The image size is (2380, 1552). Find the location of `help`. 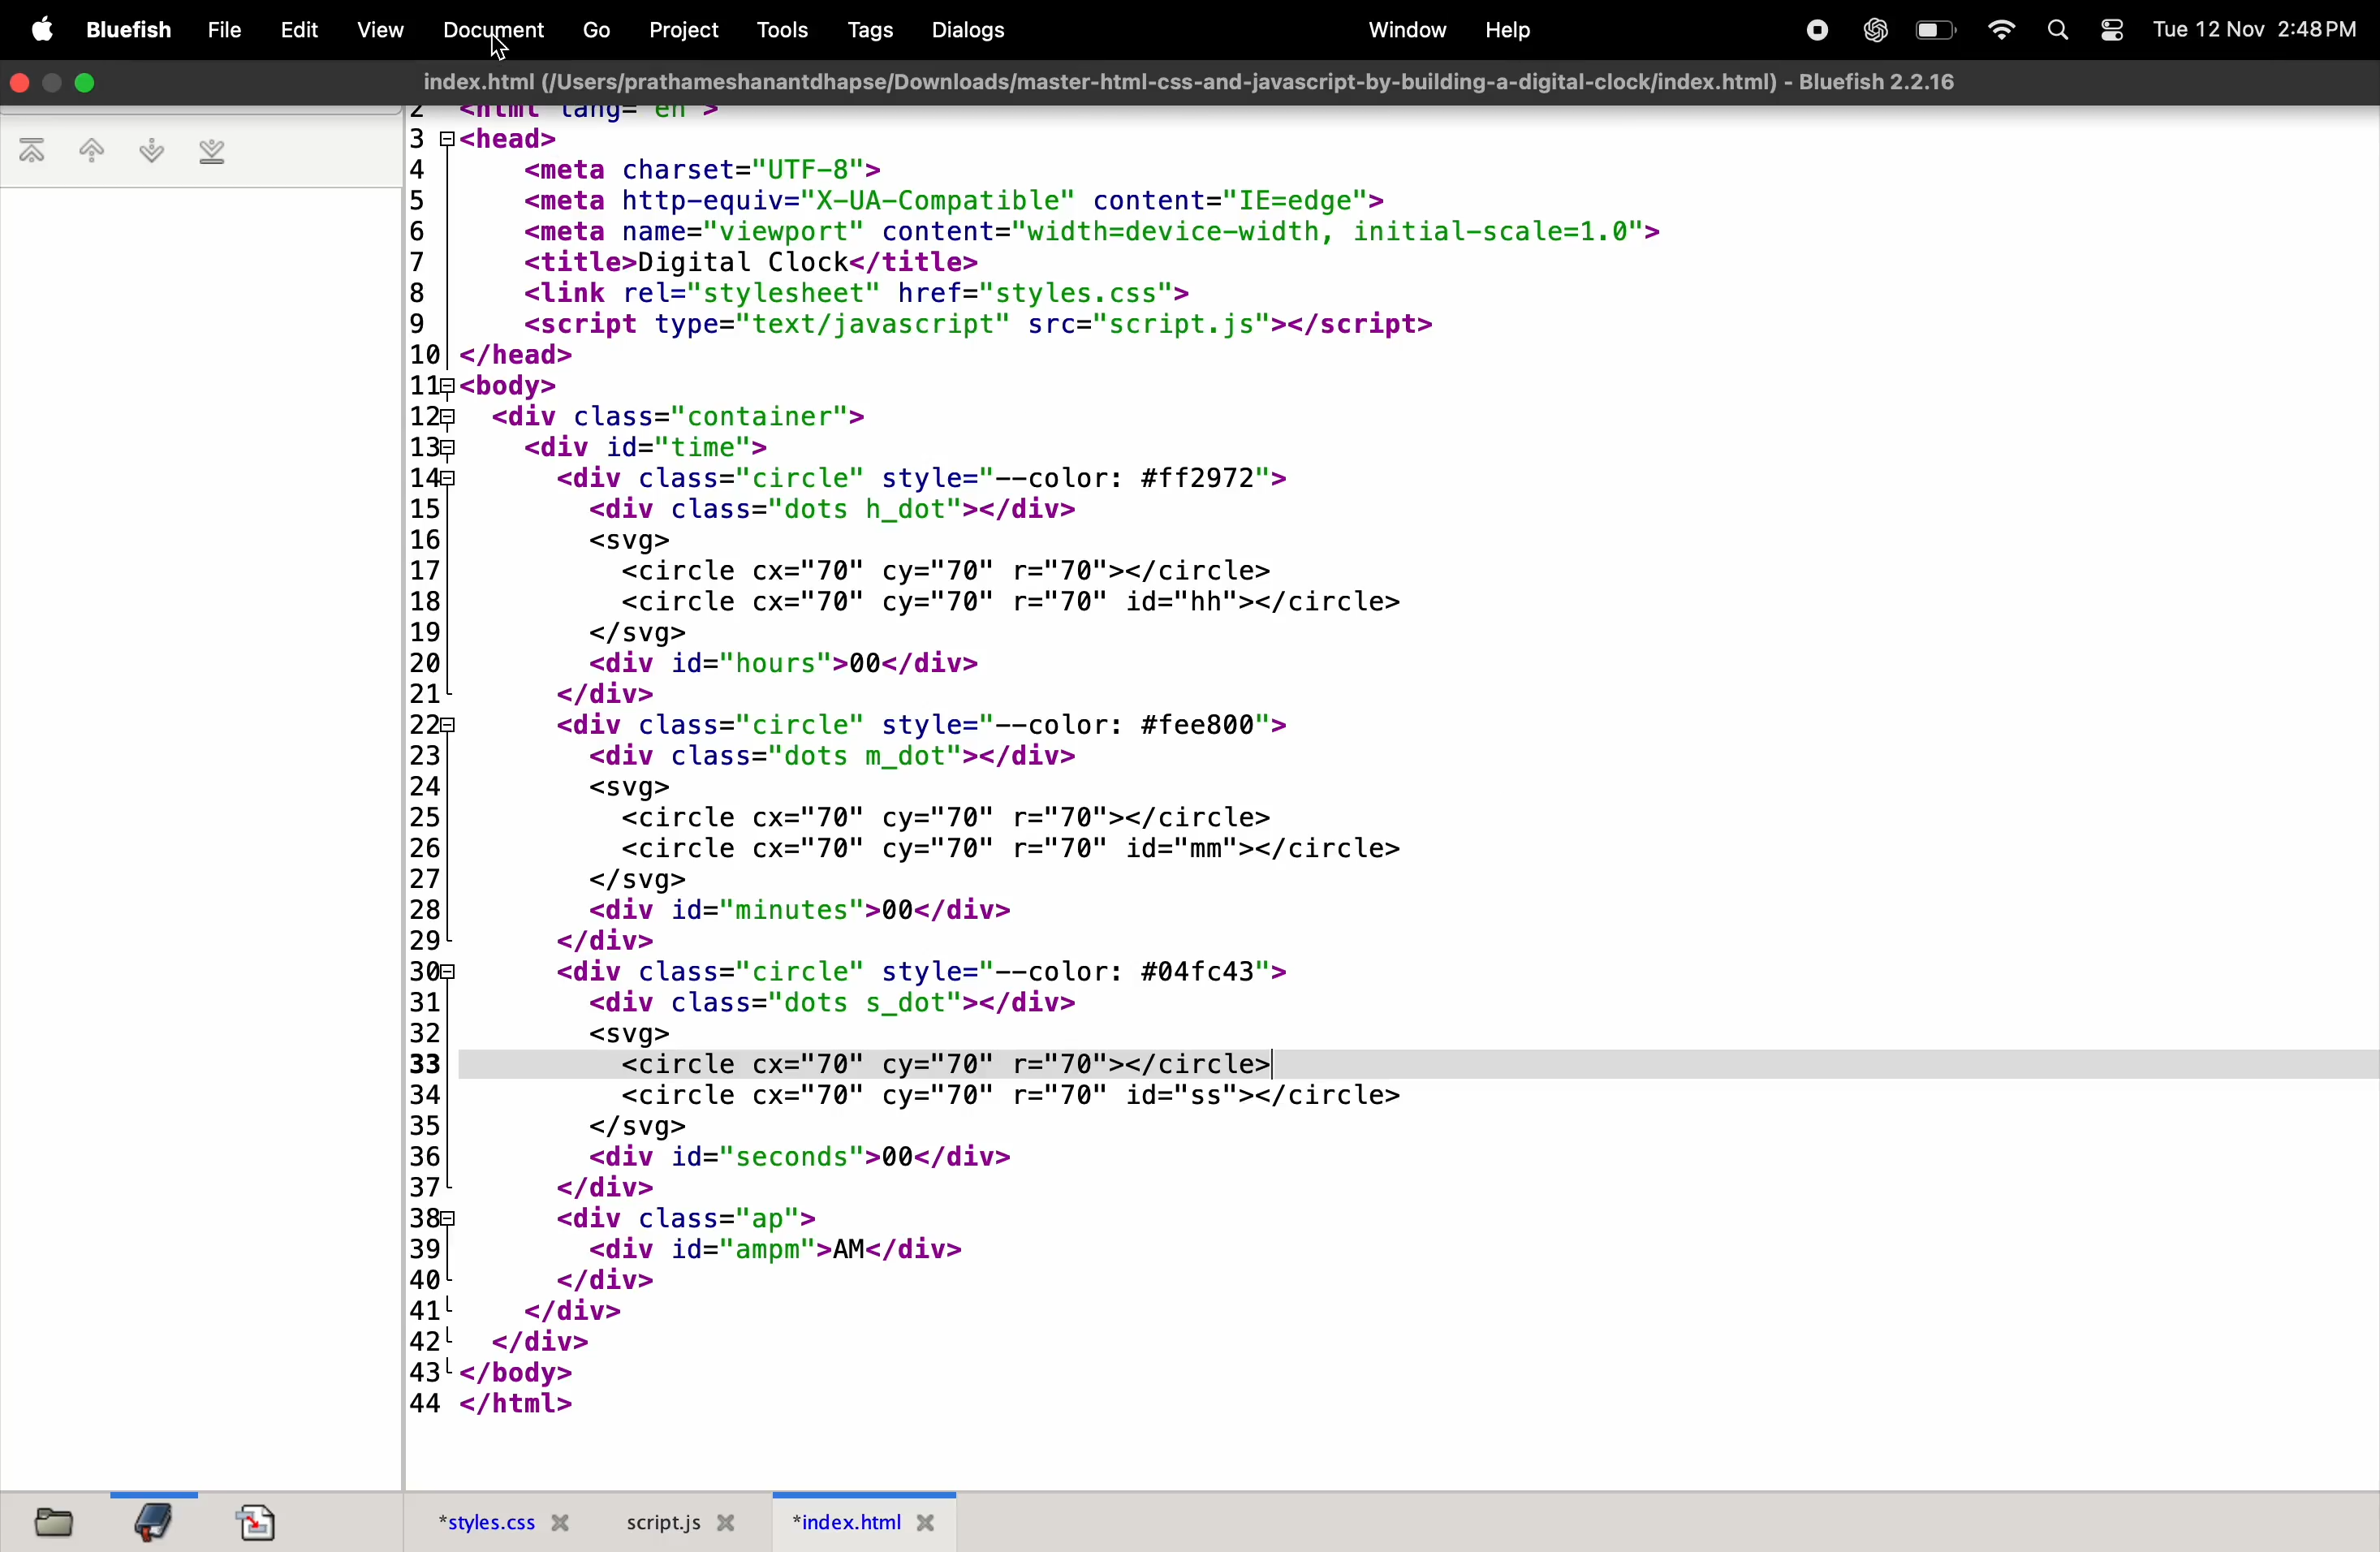

help is located at coordinates (1510, 28).